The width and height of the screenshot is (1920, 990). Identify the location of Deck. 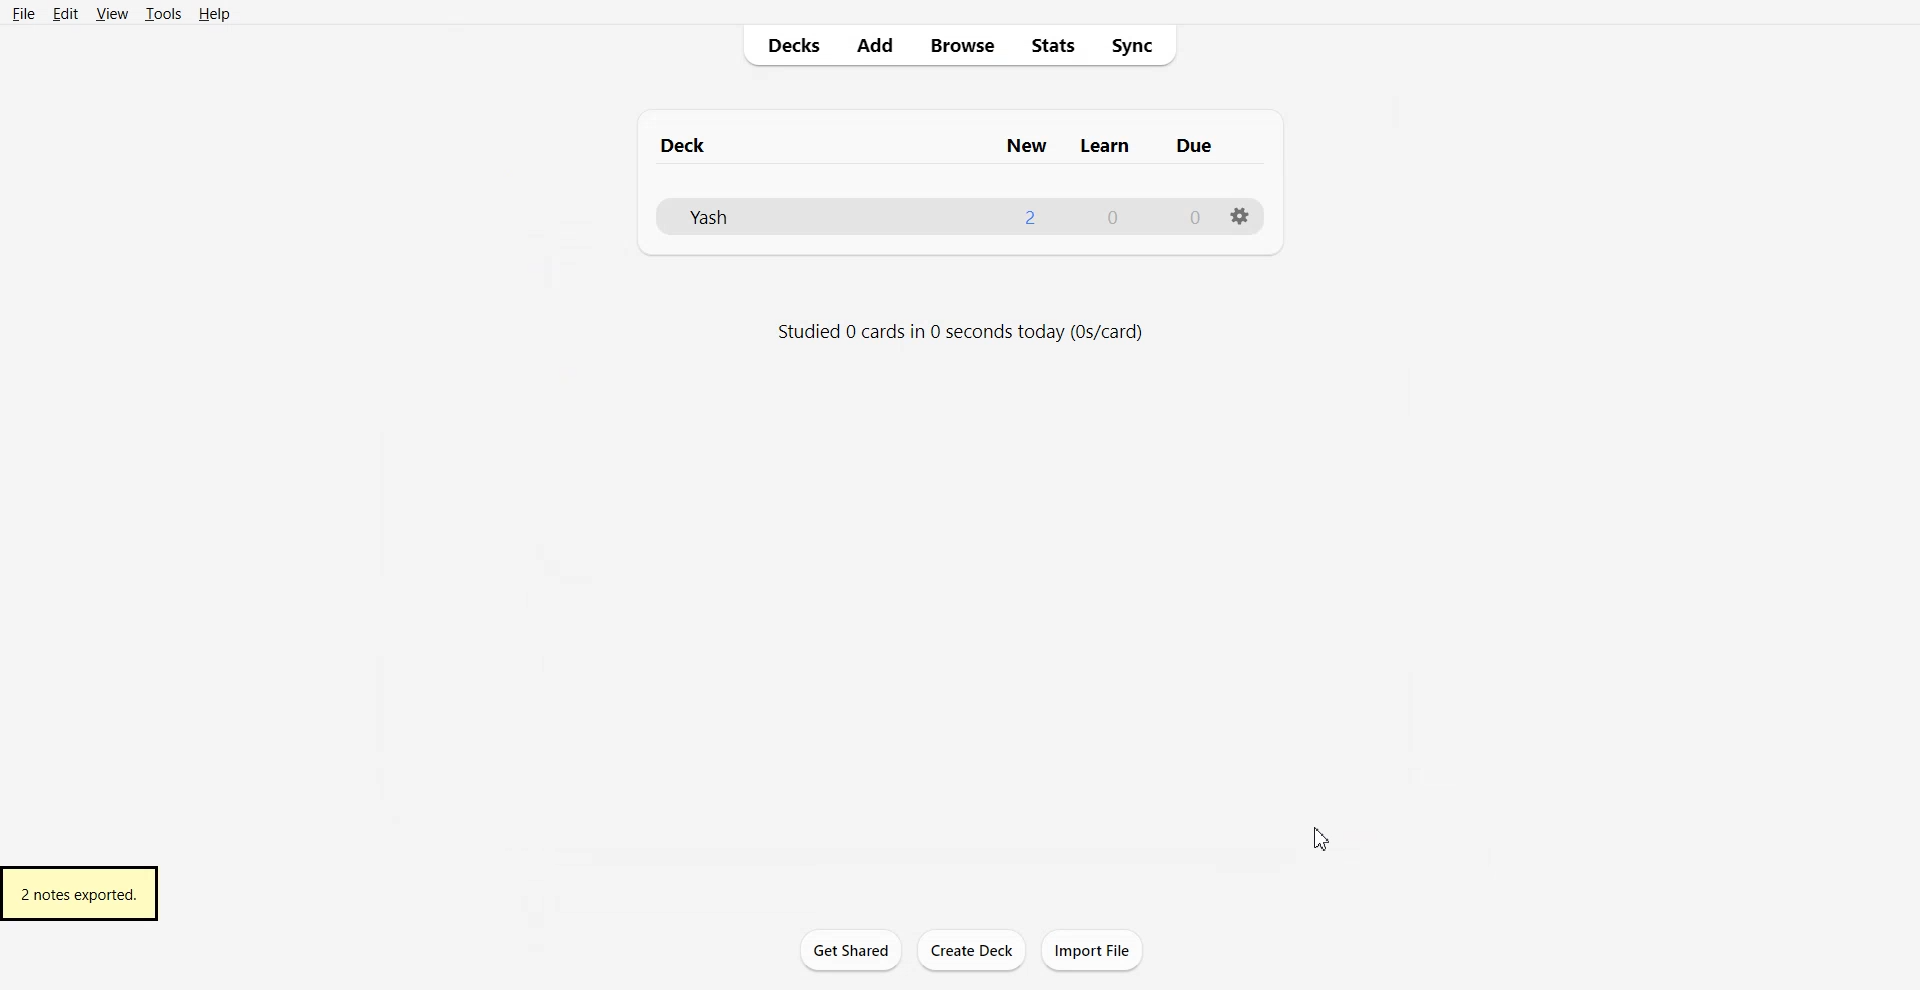
(691, 146).